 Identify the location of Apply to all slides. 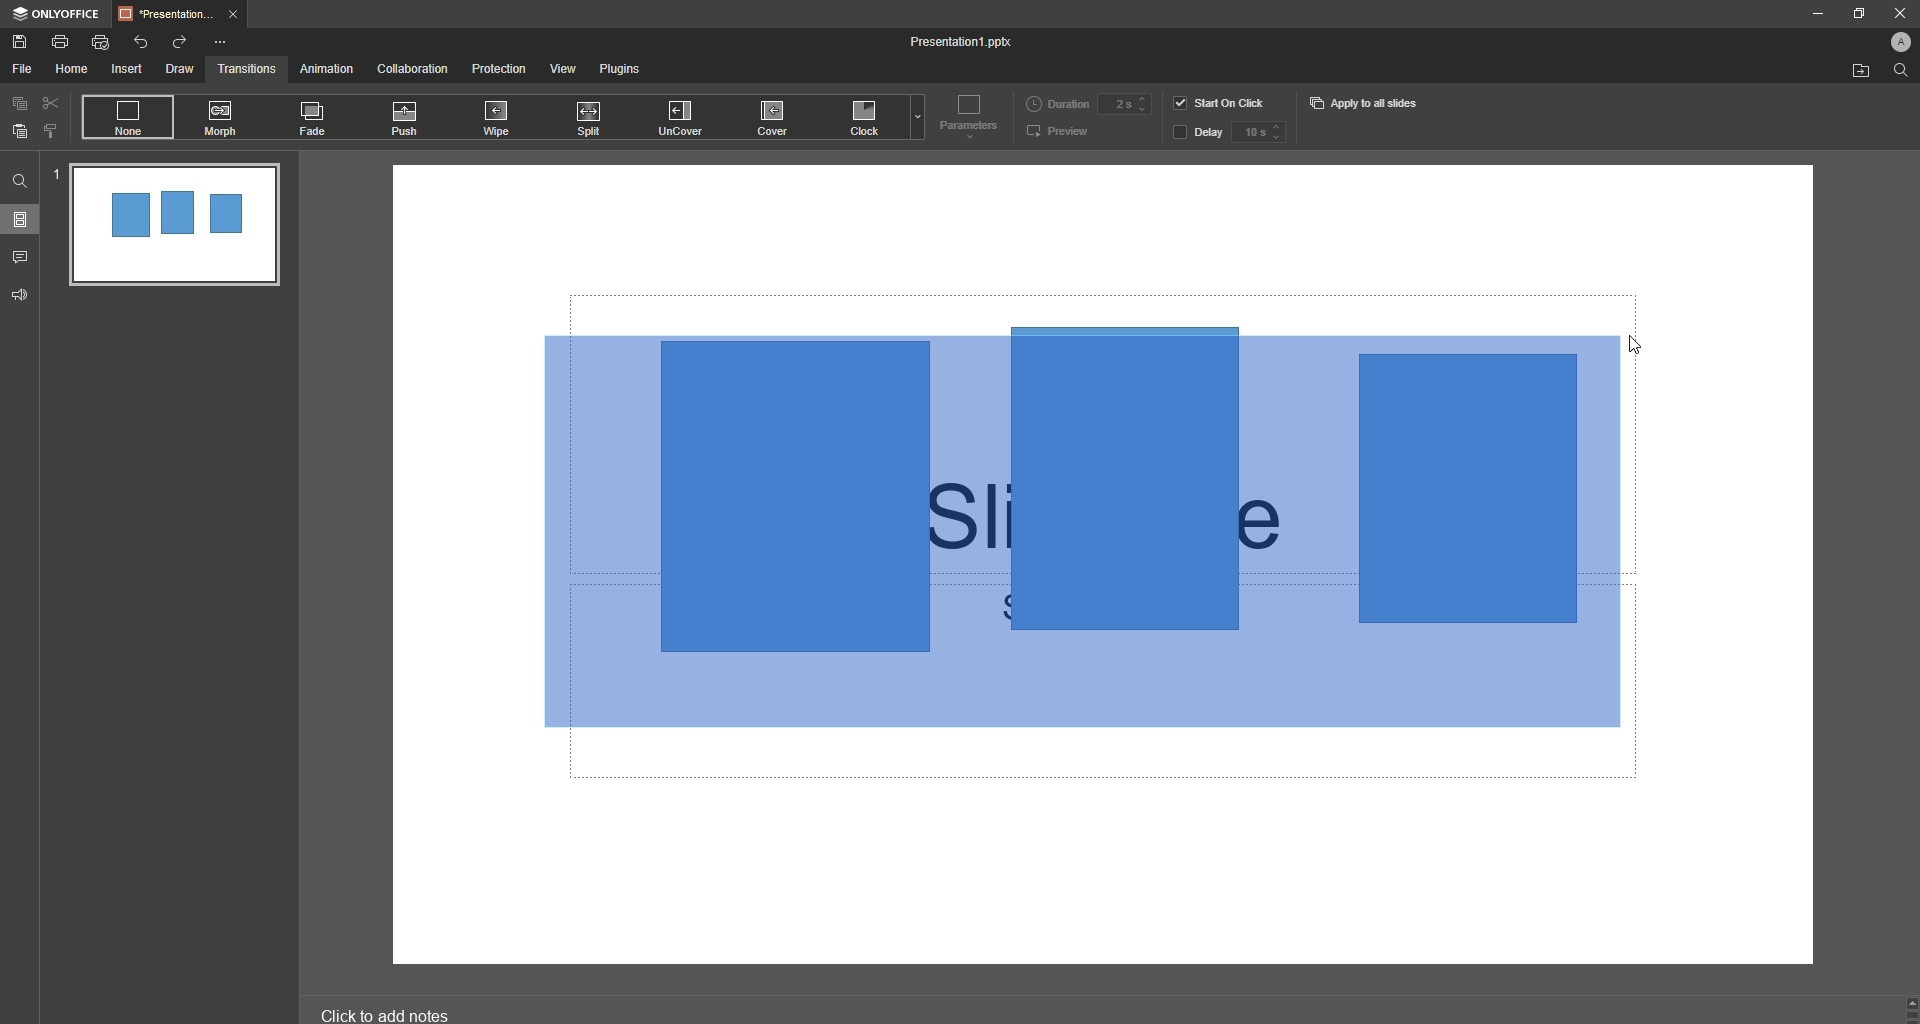
(1366, 103).